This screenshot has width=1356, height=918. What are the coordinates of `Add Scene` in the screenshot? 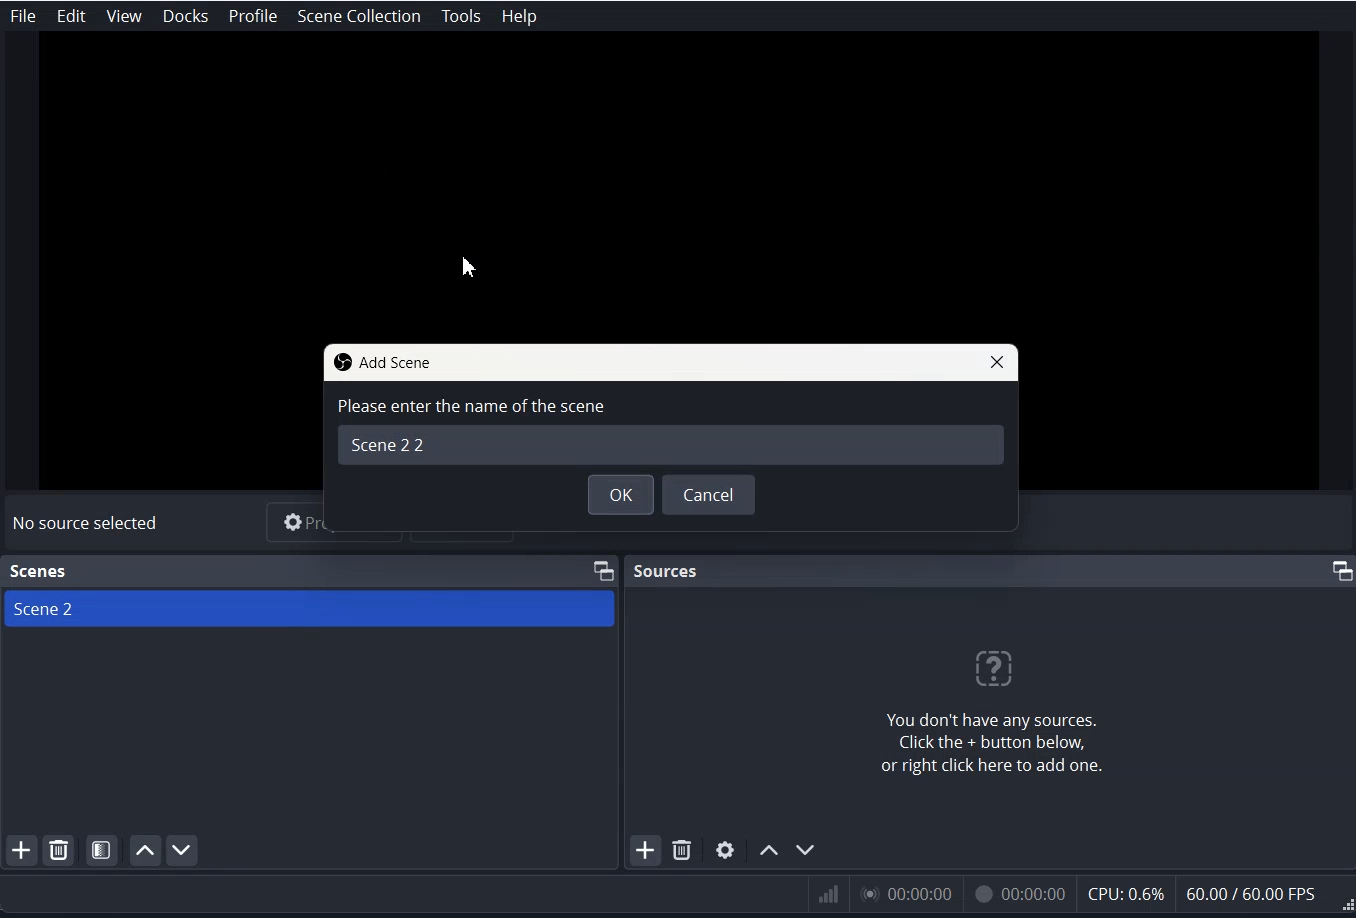 It's located at (381, 364).